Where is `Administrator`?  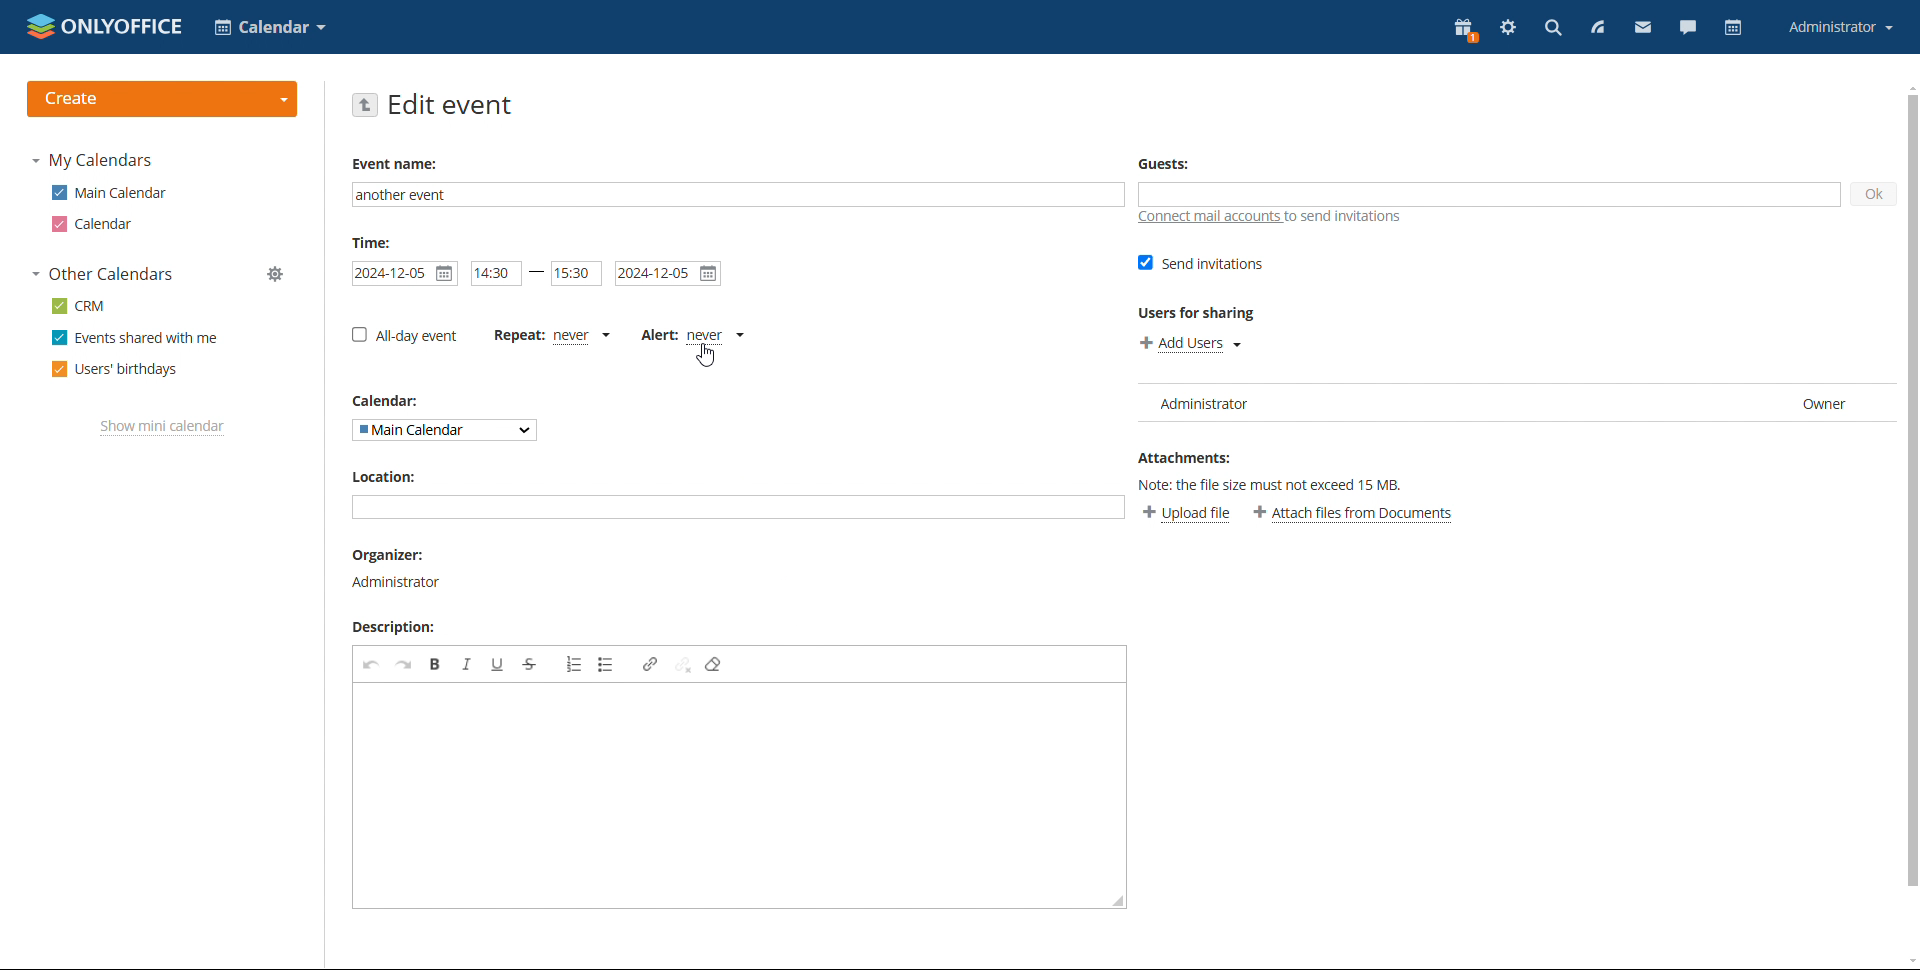
Administrator is located at coordinates (400, 581).